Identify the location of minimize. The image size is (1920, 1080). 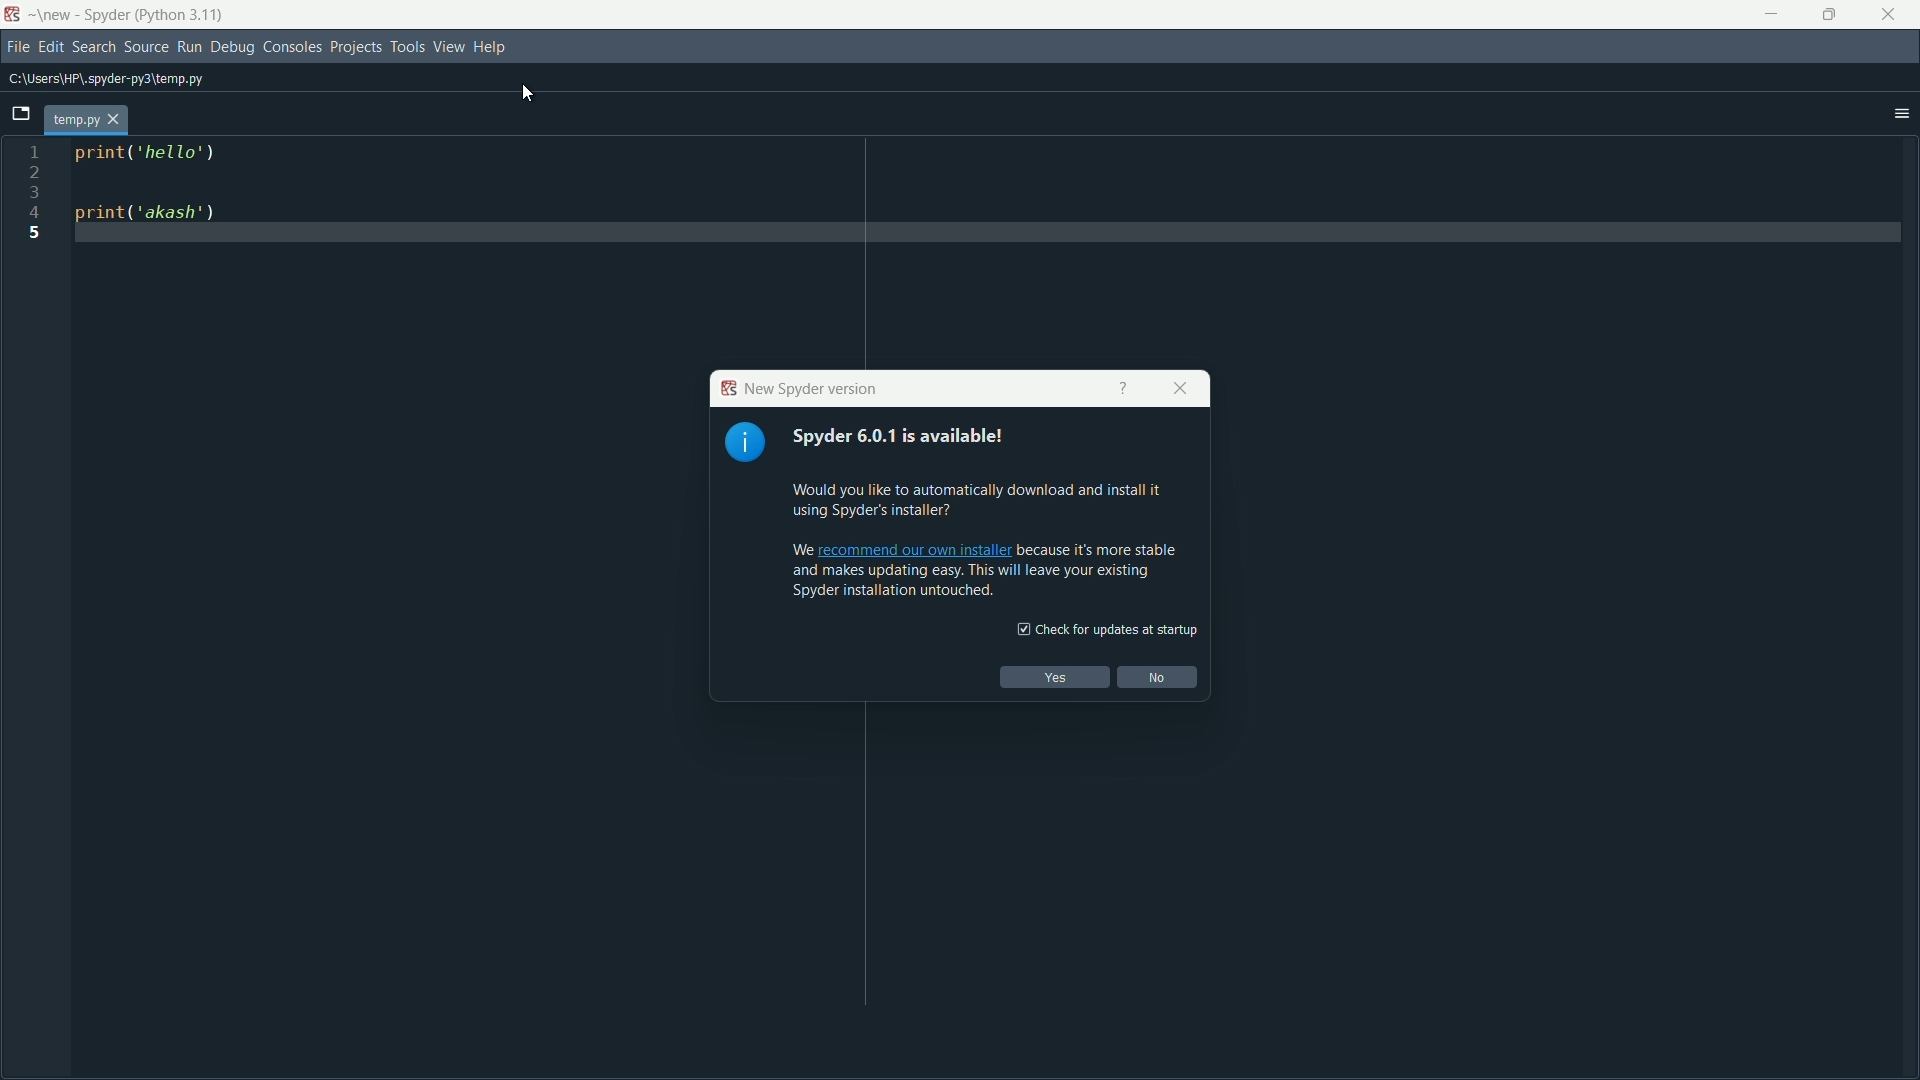
(1770, 13).